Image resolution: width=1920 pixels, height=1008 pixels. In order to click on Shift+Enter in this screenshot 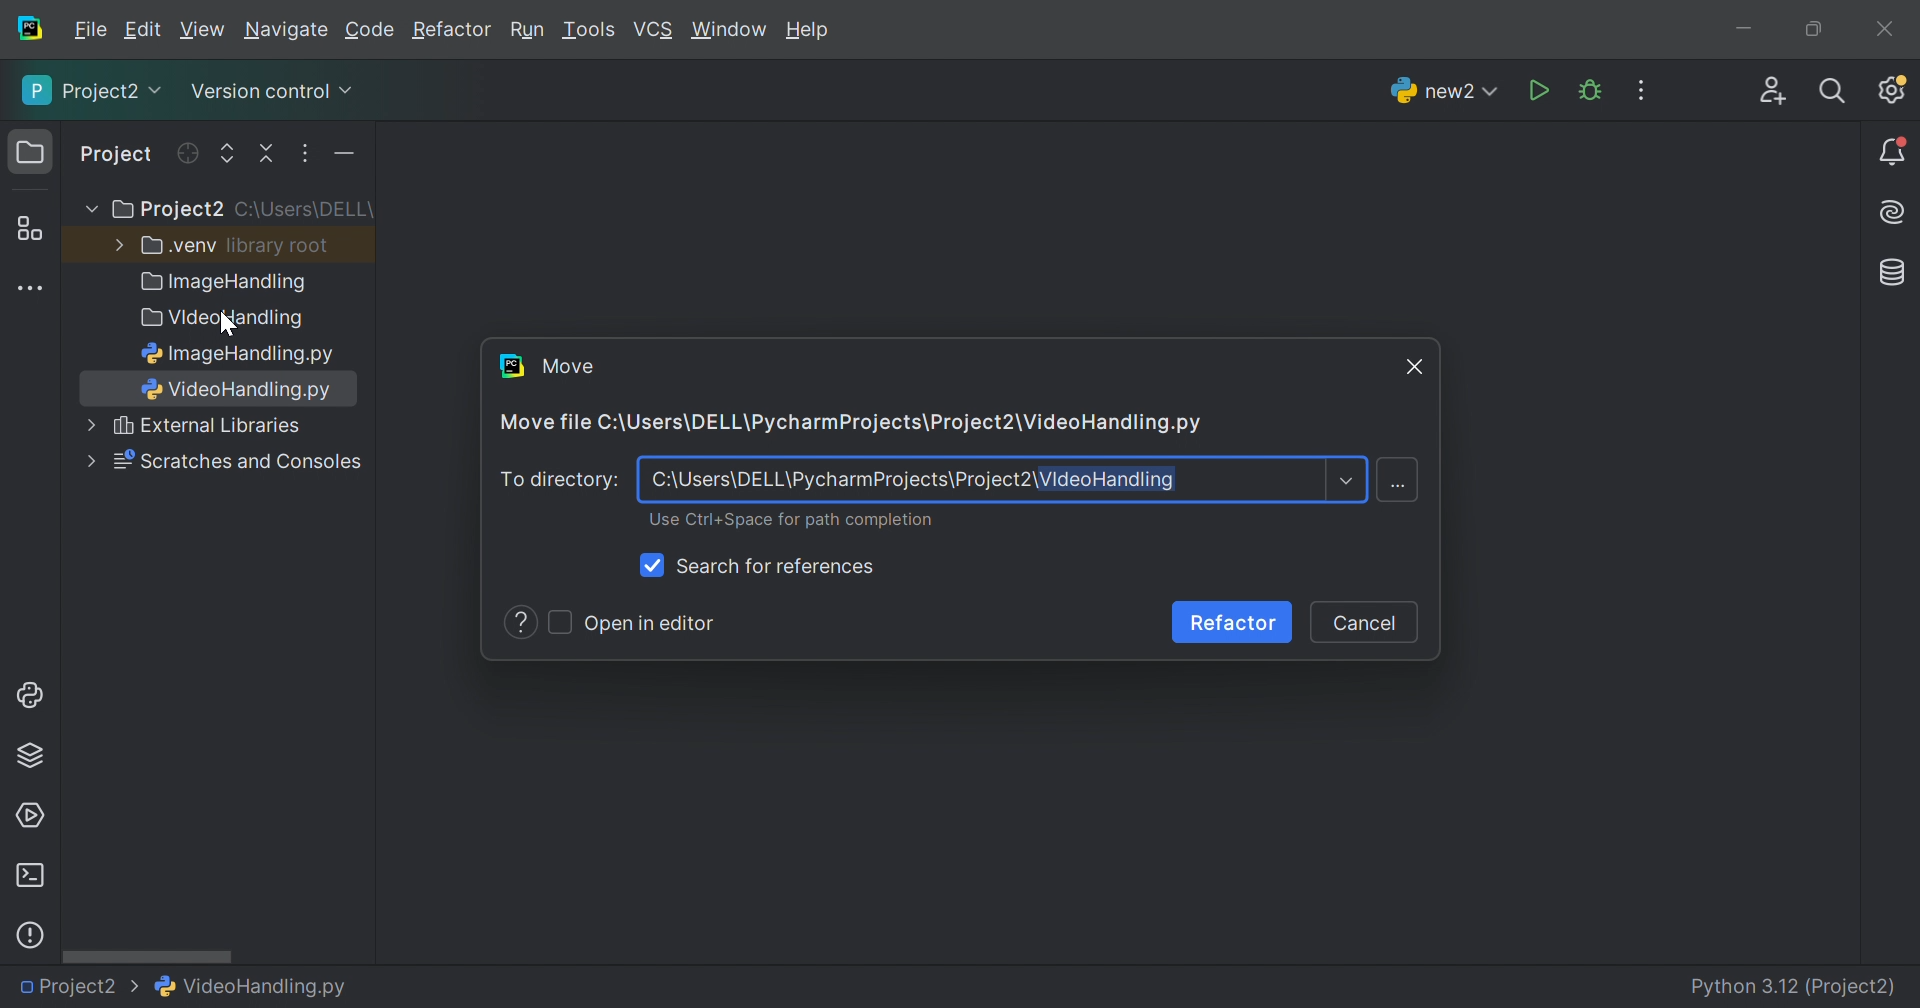, I will do `click(1401, 483)`.